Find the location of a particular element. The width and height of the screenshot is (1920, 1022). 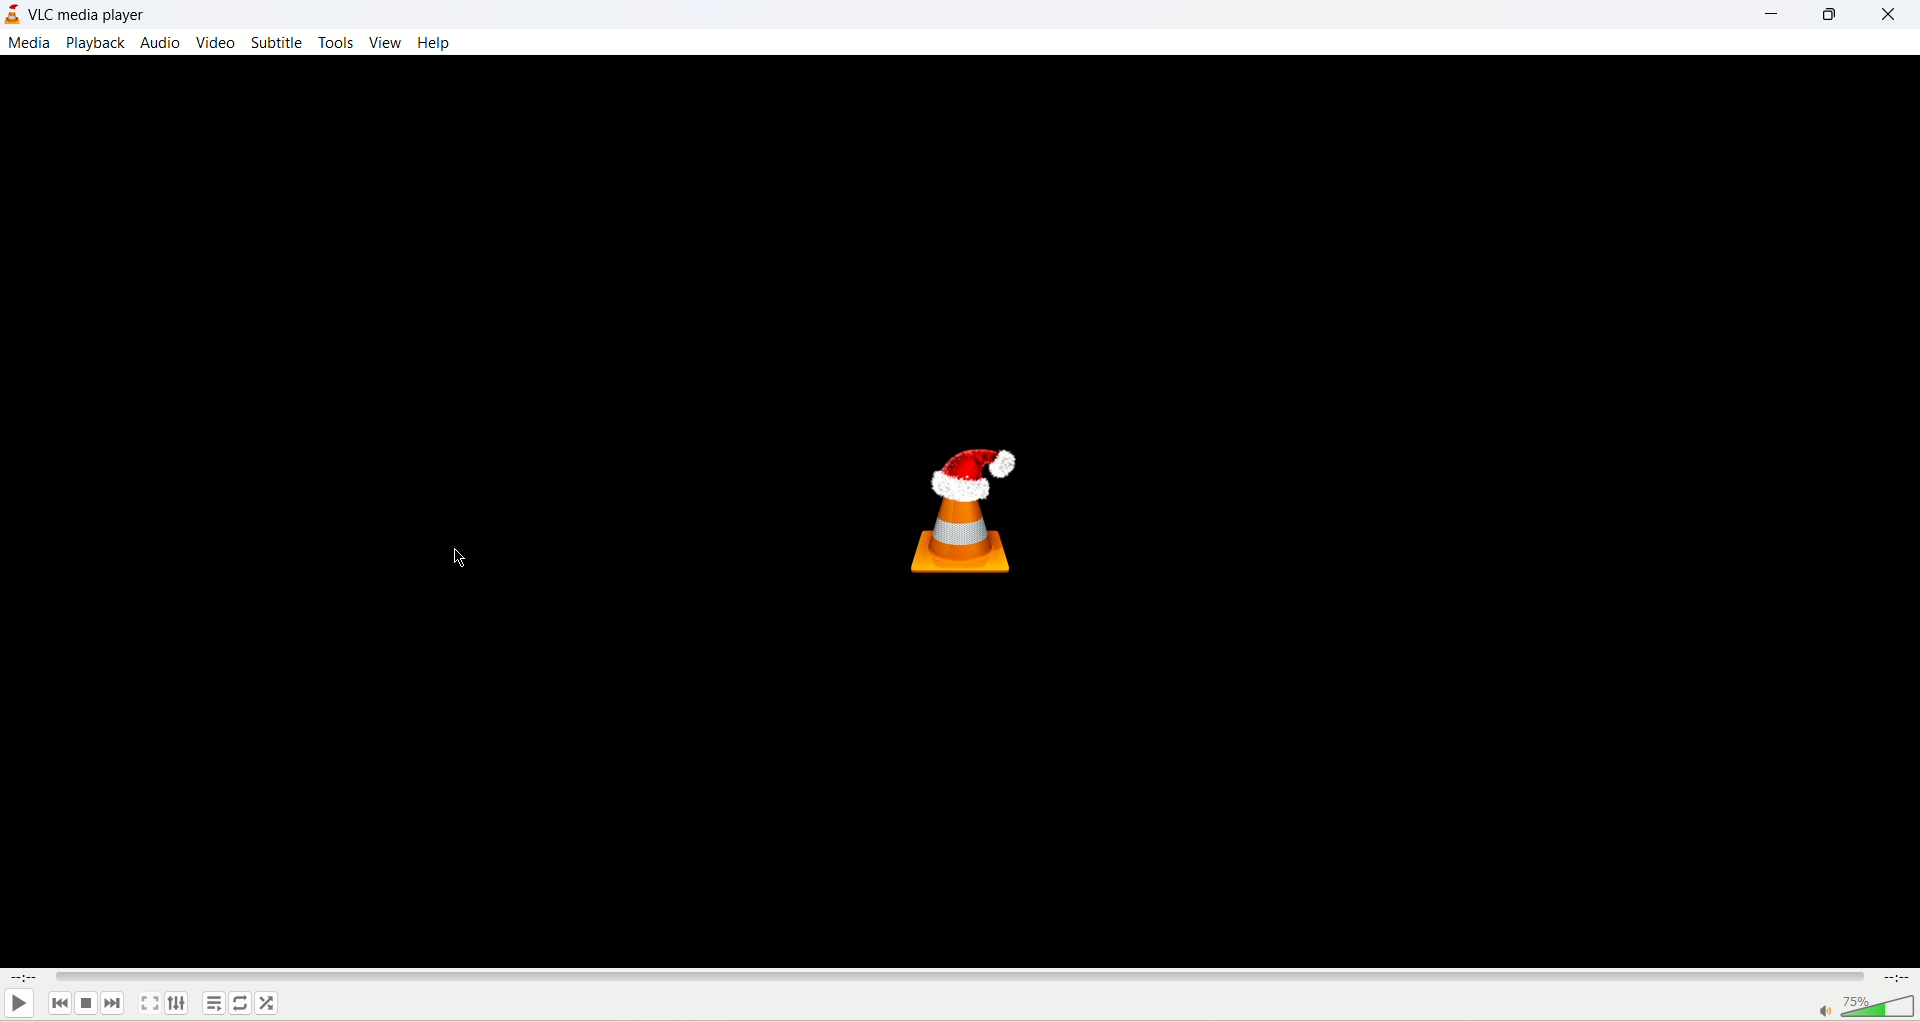

loop is located at coordinates (244, 1003).